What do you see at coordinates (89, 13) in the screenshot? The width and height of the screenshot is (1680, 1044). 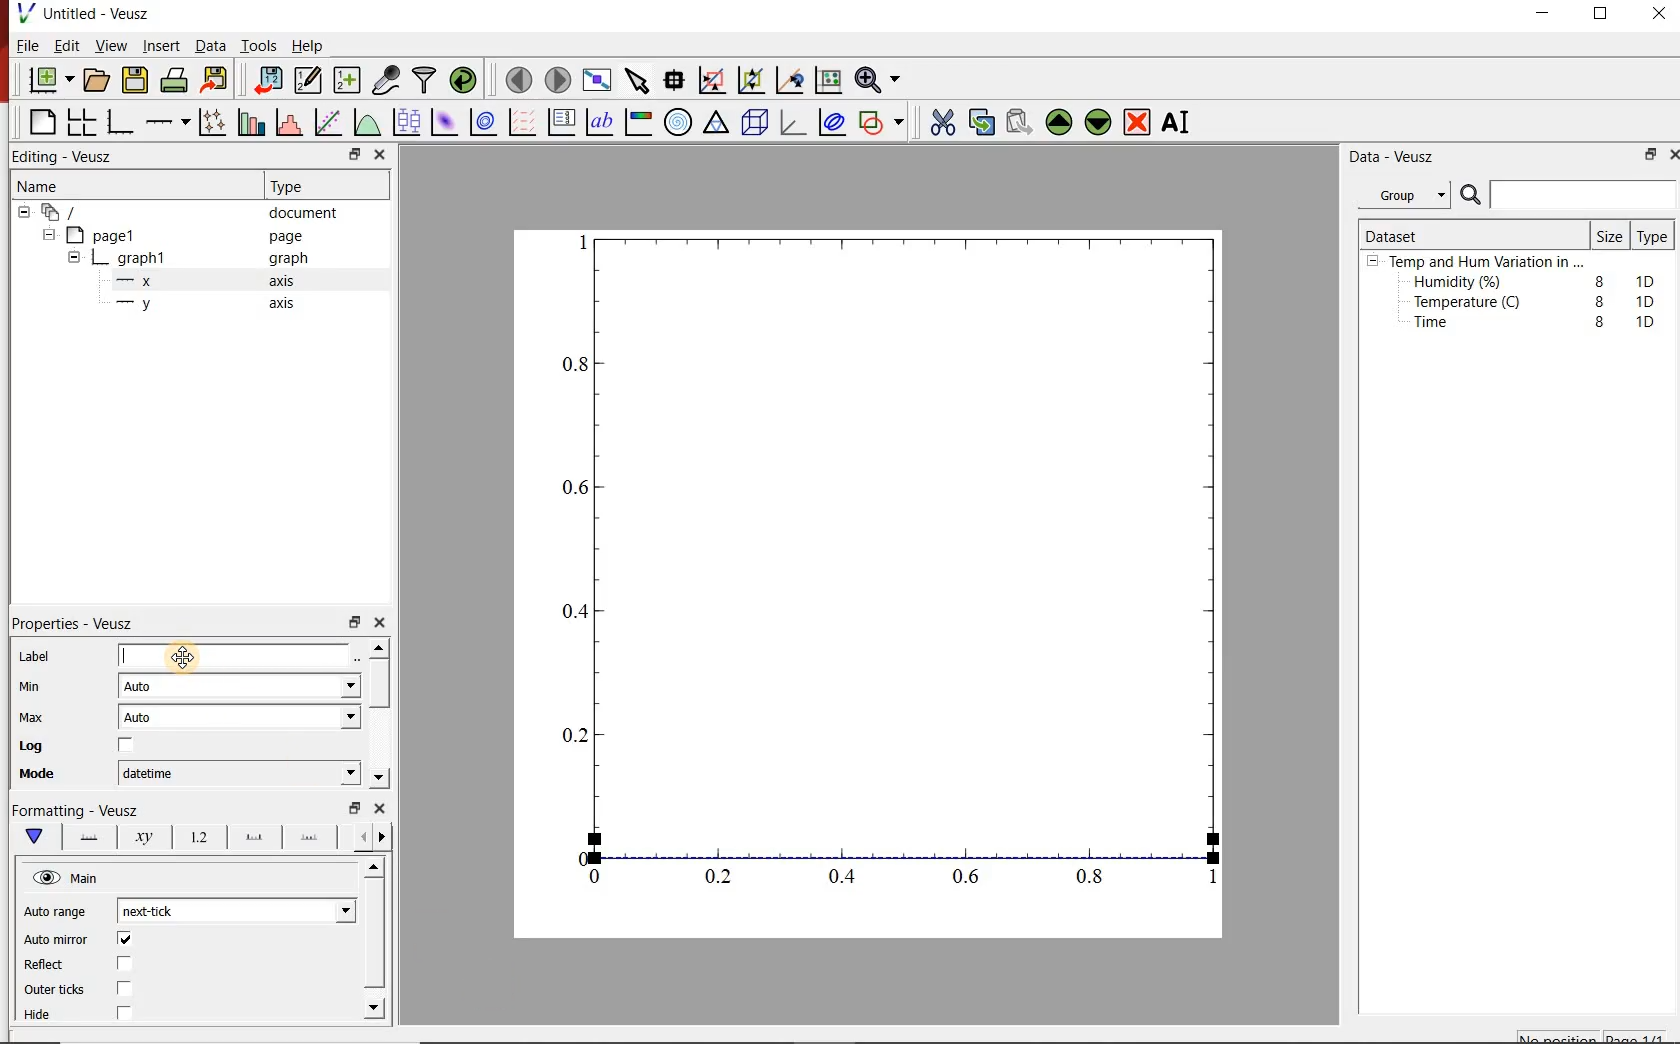 I see `Untitled - Veusz` at bounding box center [89, 13].